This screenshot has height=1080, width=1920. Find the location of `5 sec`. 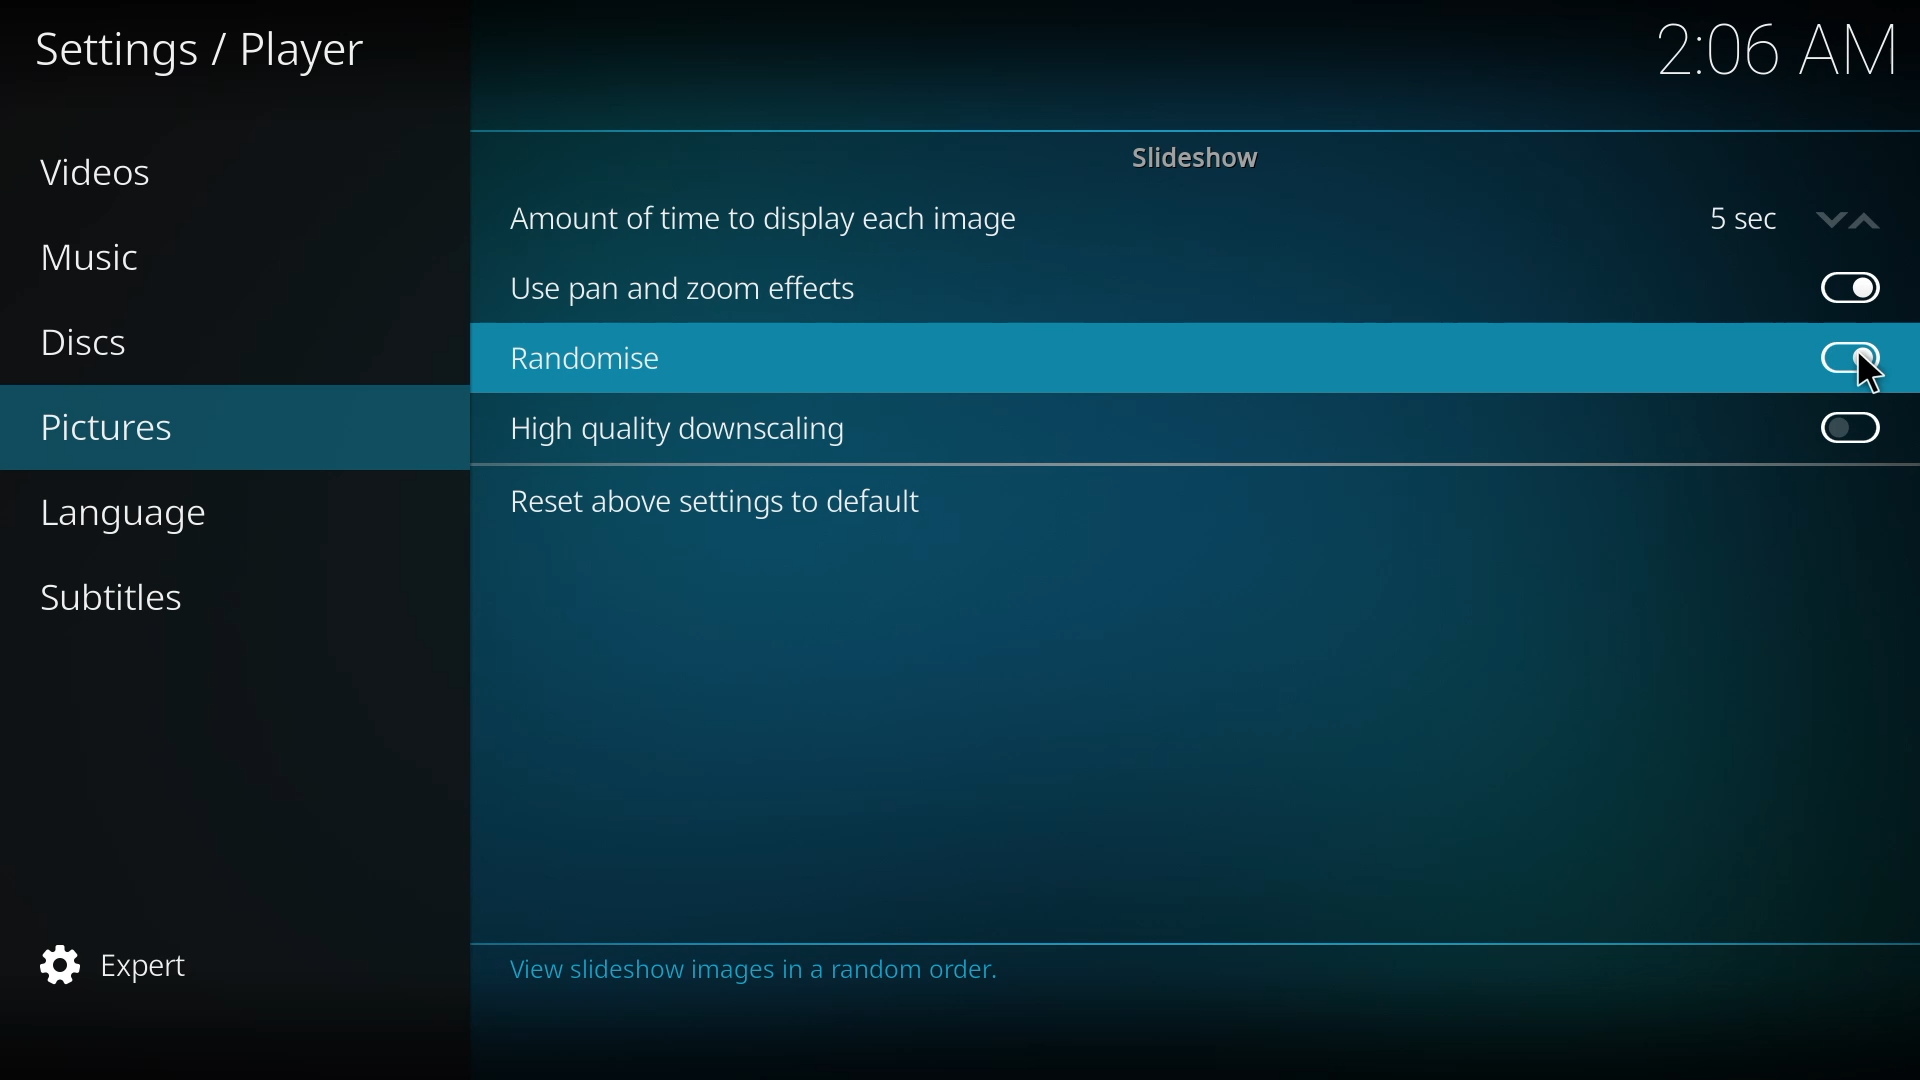

5 sec is located at coordinates (1801, 218).